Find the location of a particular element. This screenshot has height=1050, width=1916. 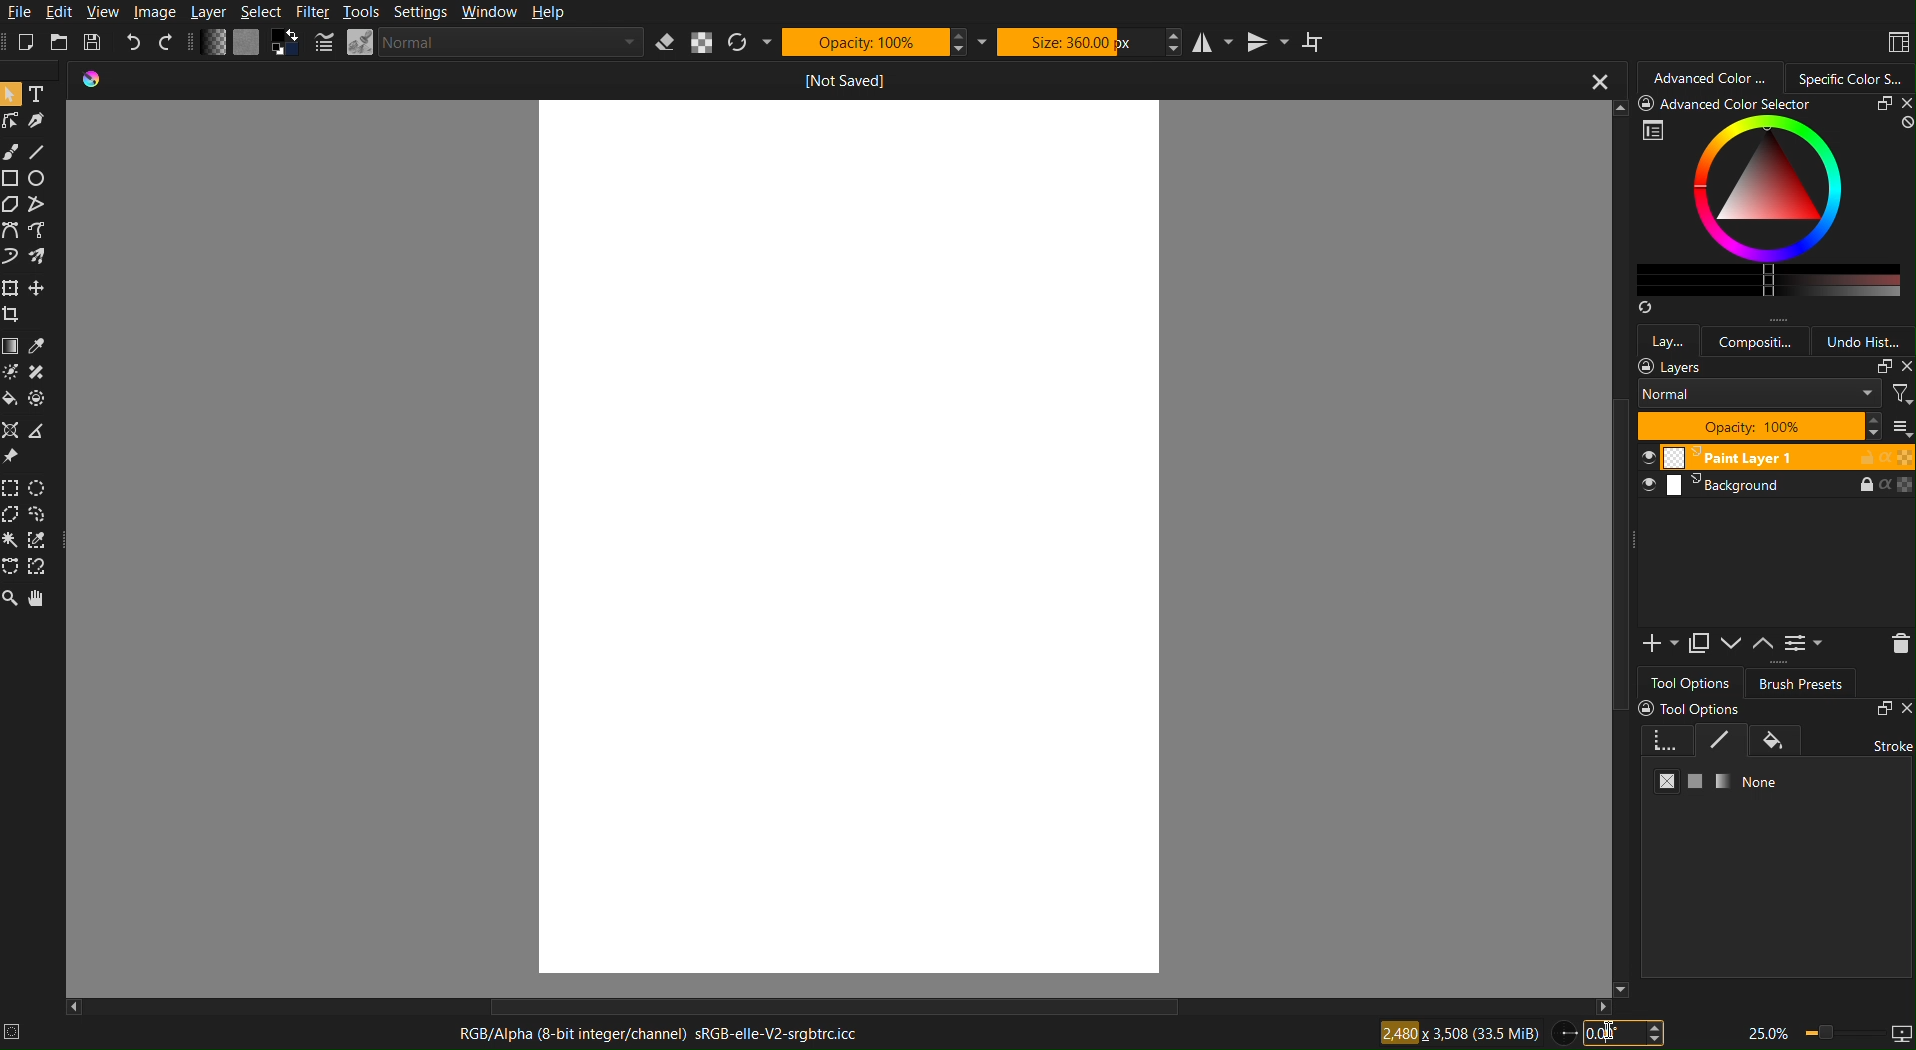

Open is located at coordinates (57, 42).